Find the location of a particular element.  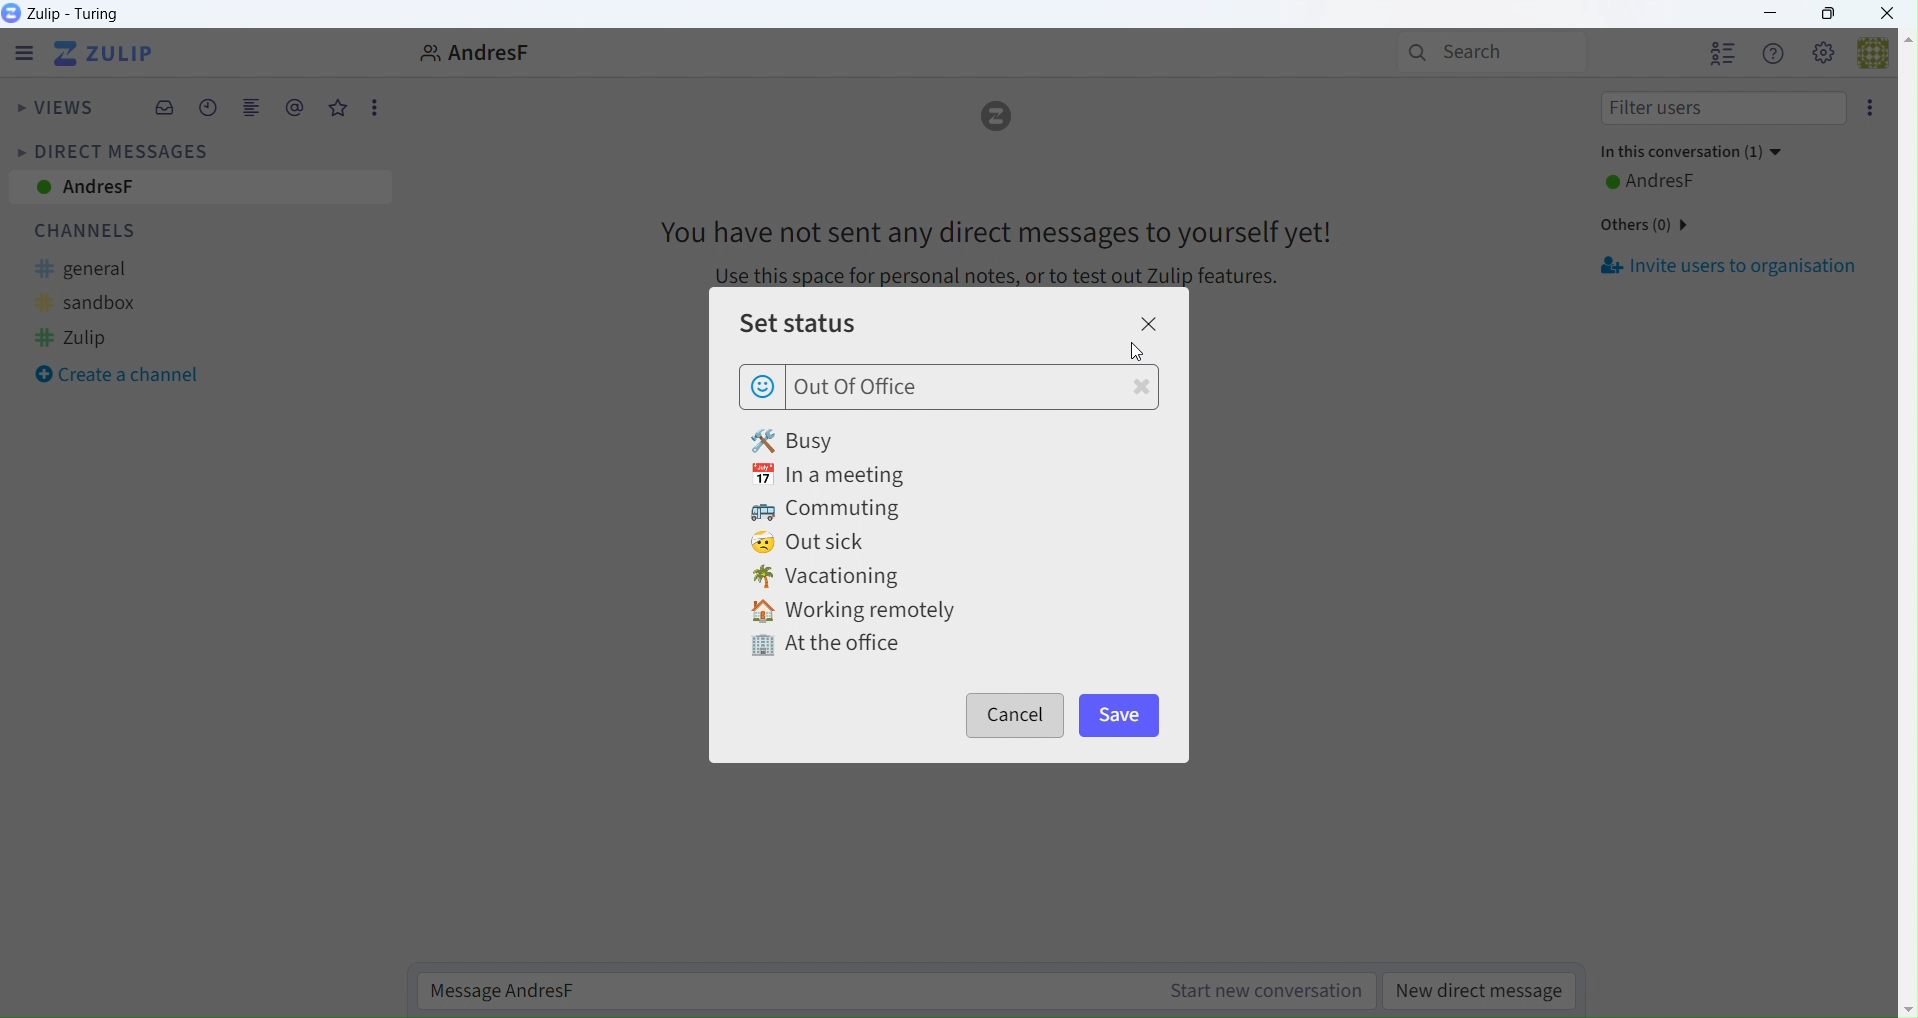

emoji is located at coordinates (763, 388).